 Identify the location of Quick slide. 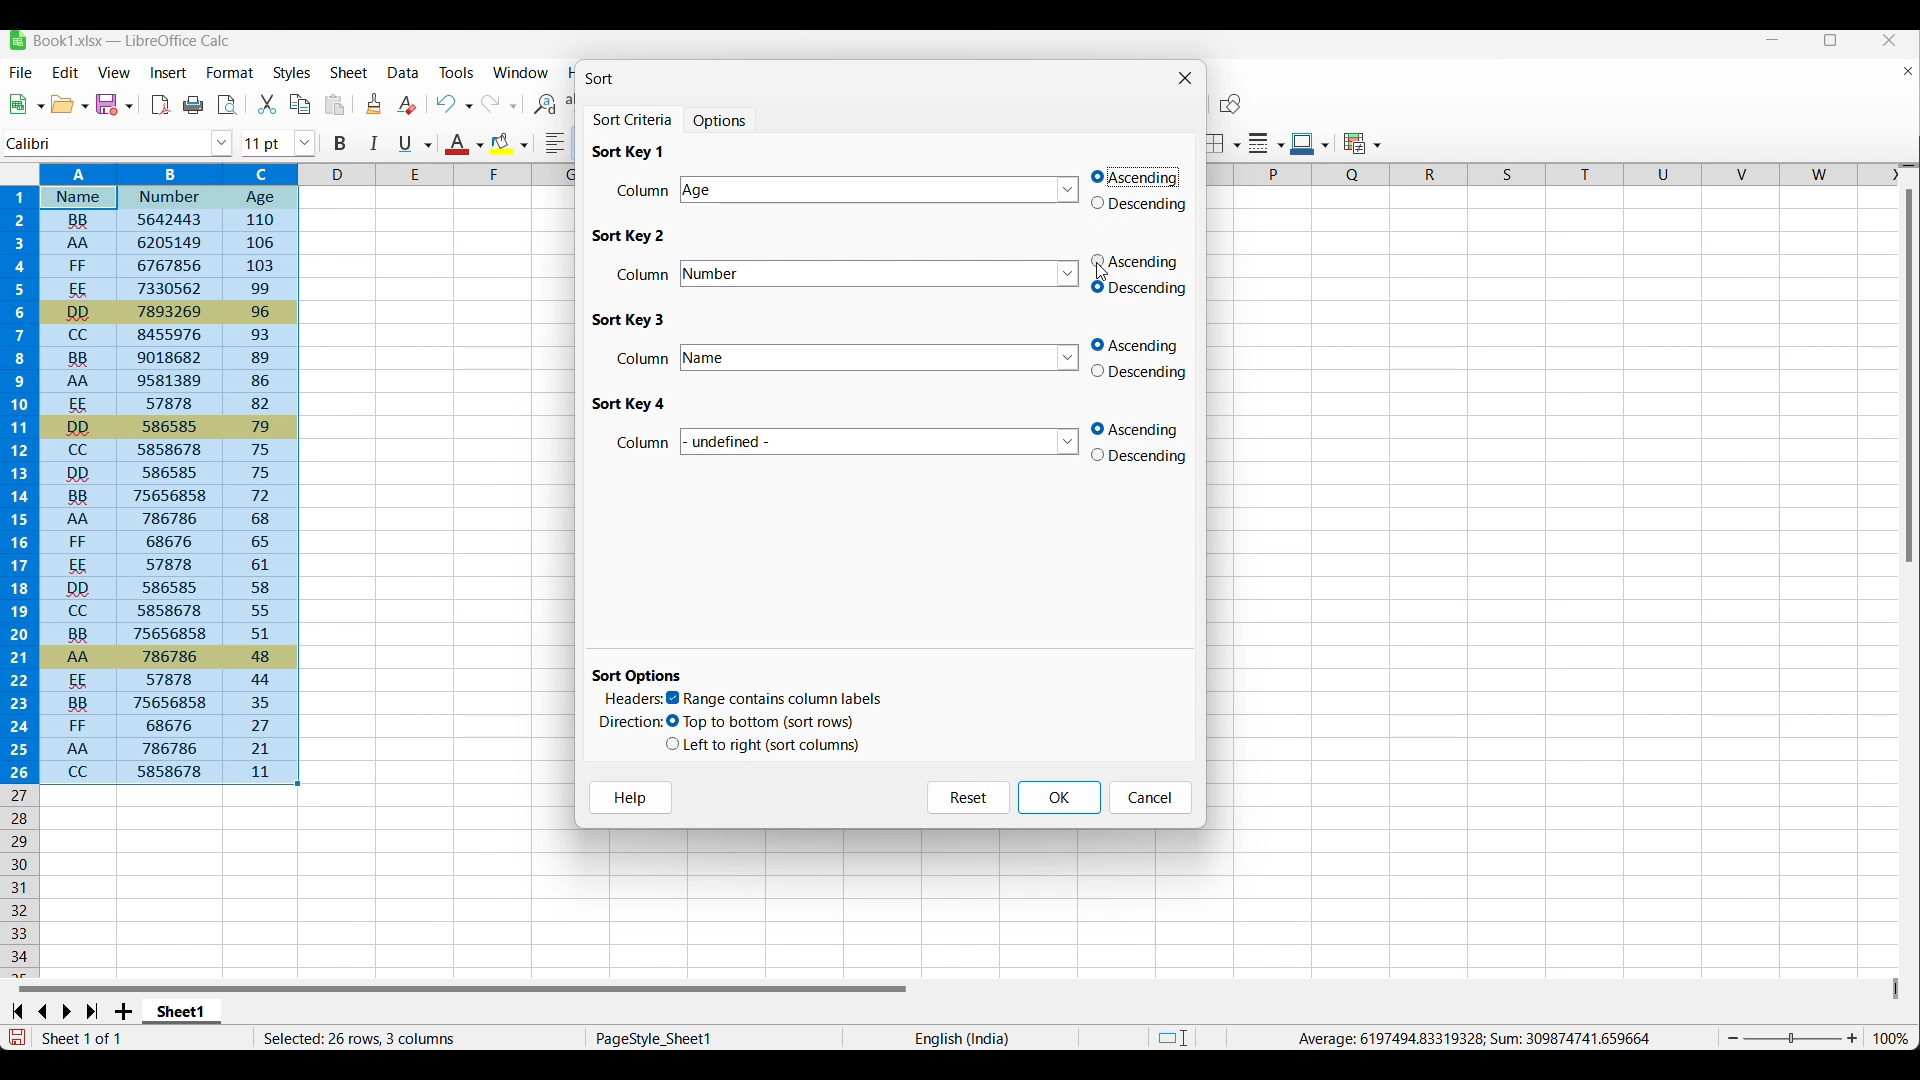
(1896, 989).